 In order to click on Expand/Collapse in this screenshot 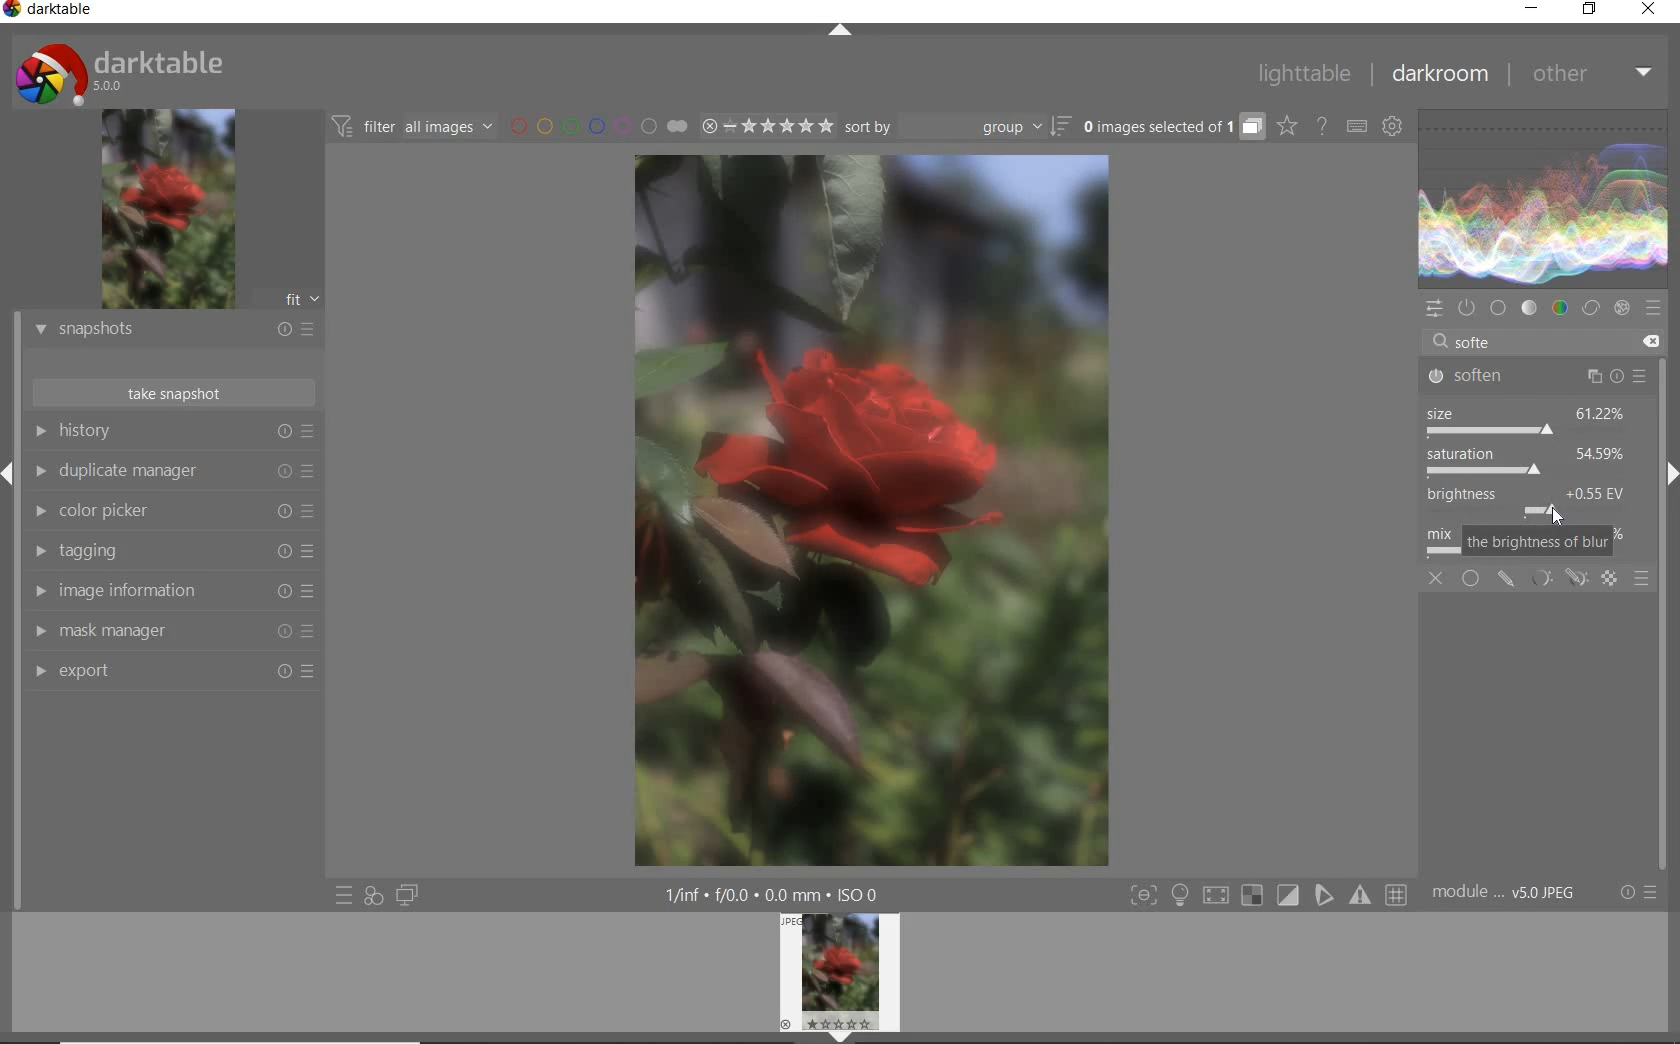, I will do `click(10, 471)`.